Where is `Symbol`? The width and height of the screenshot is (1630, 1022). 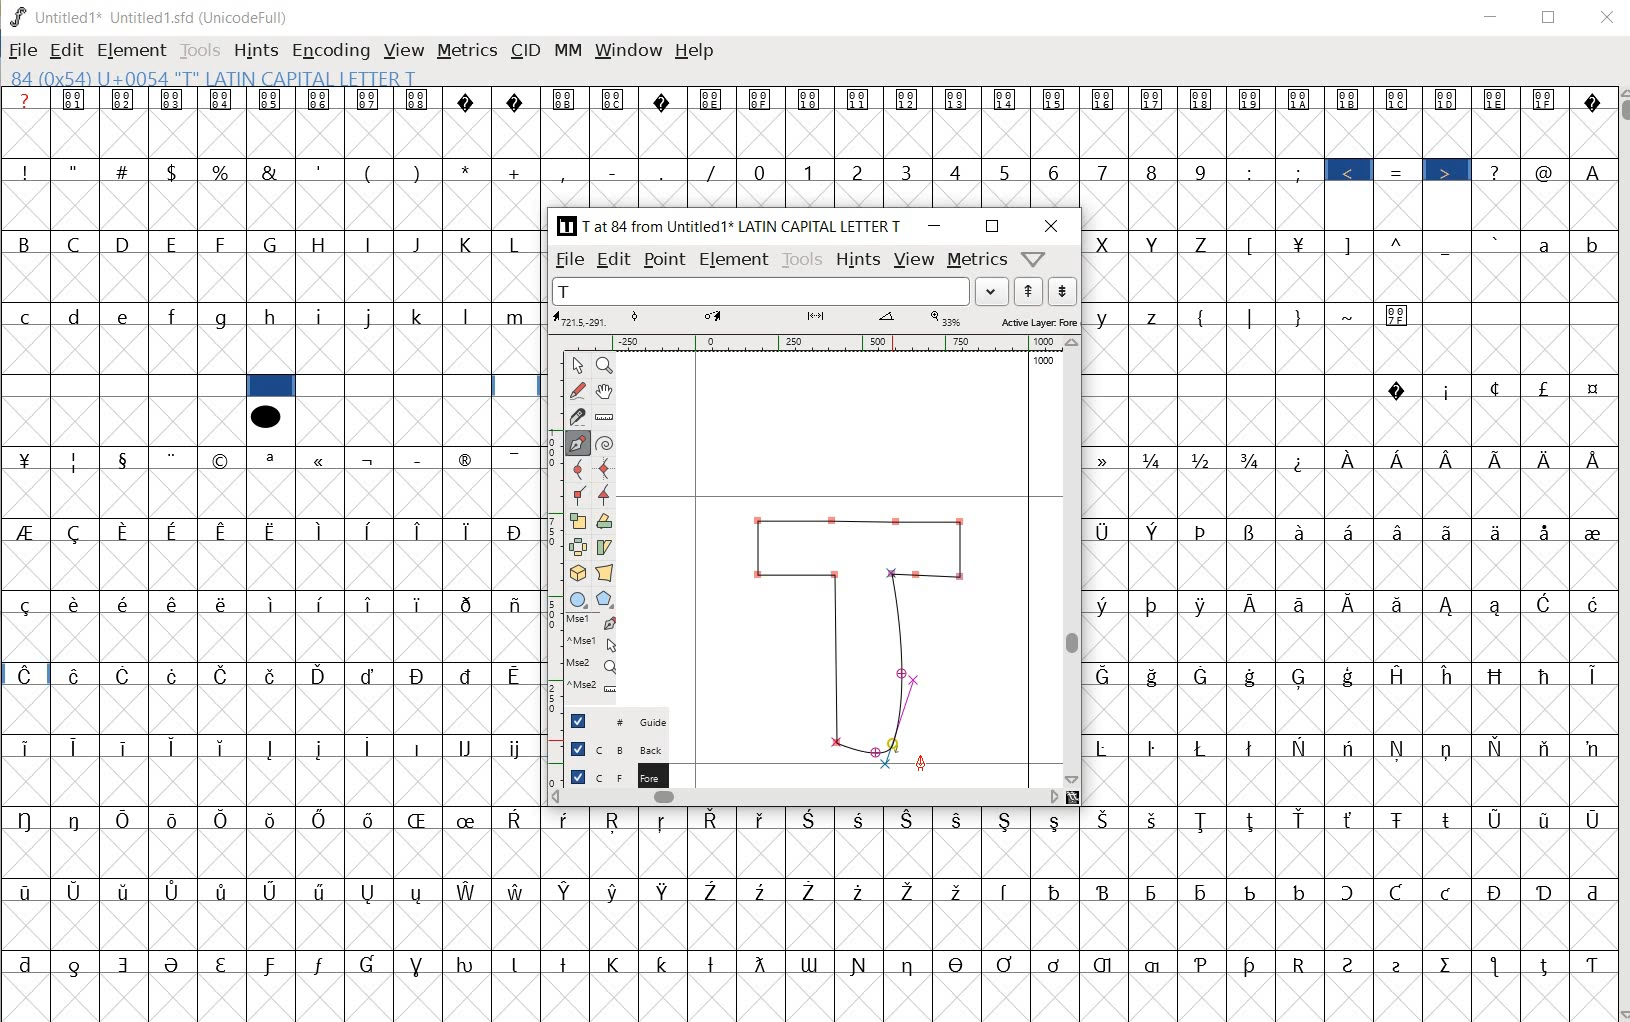
Symbol is located at coordinates (417, 819).